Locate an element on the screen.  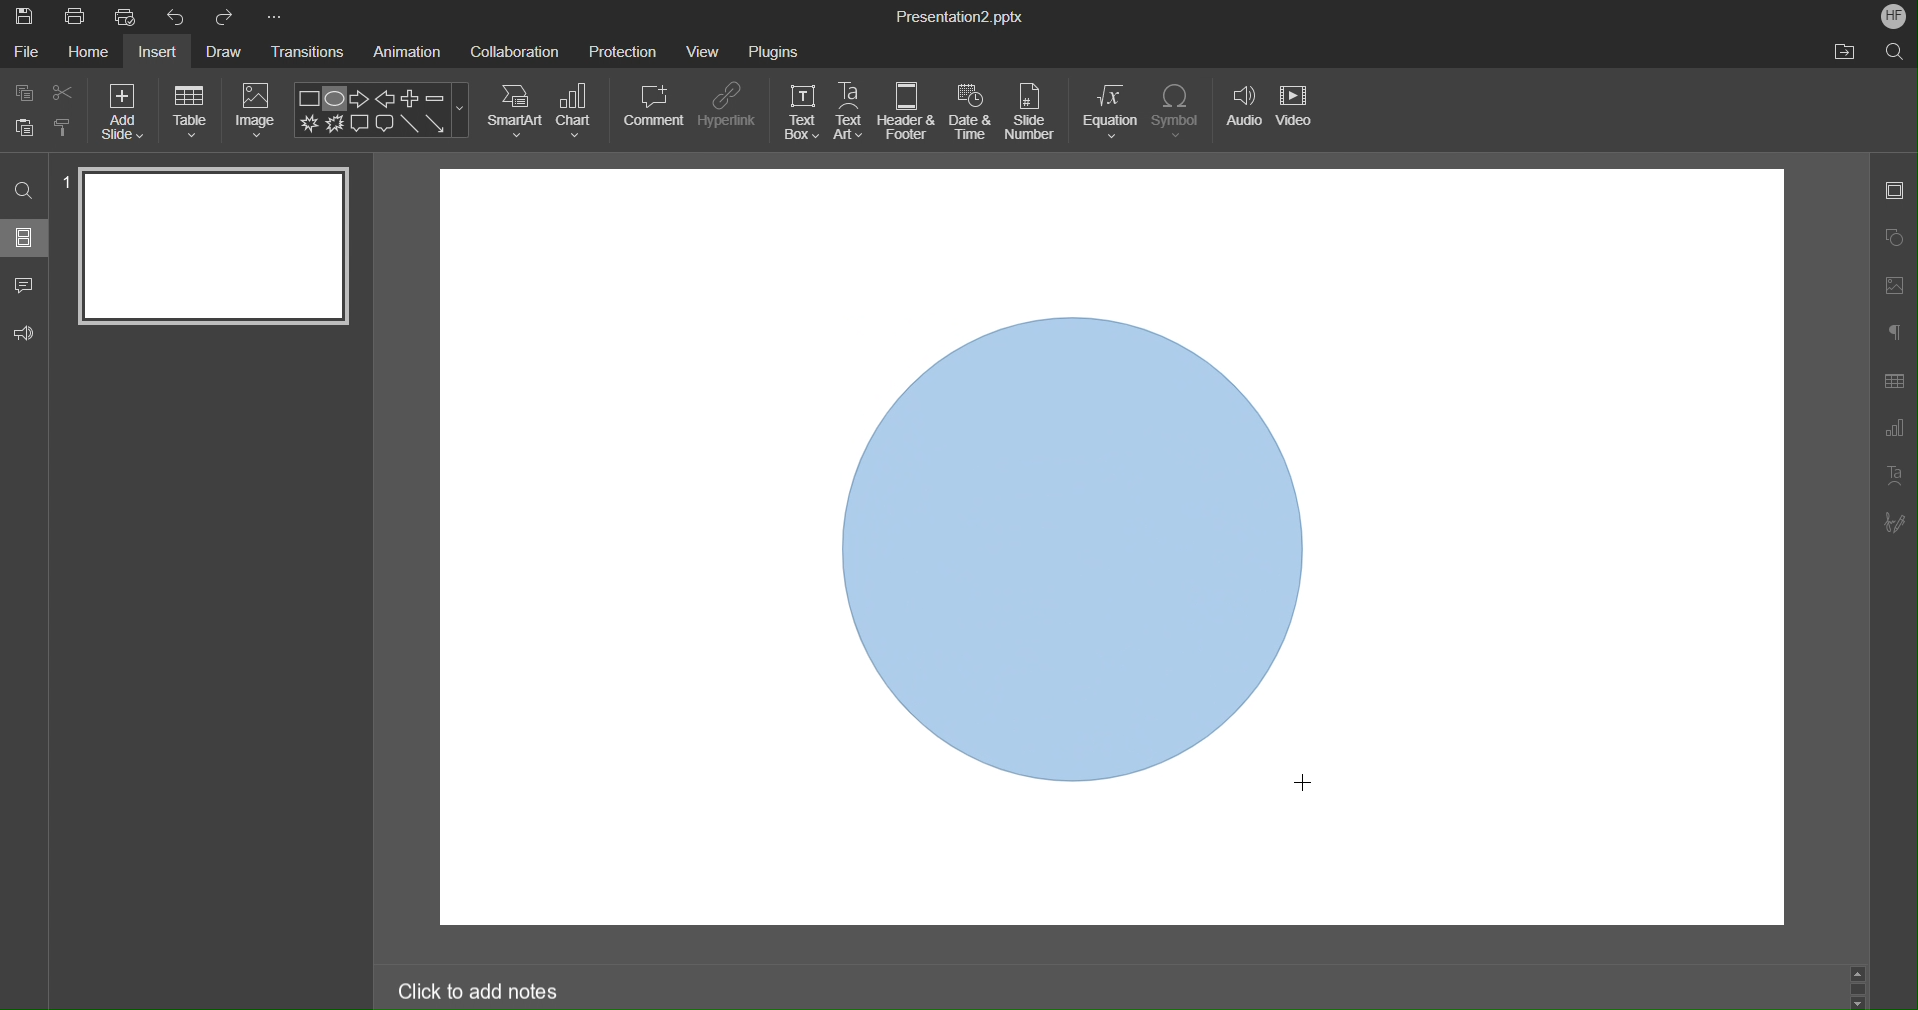
Shape Menu is located at coordinates (381, 111).